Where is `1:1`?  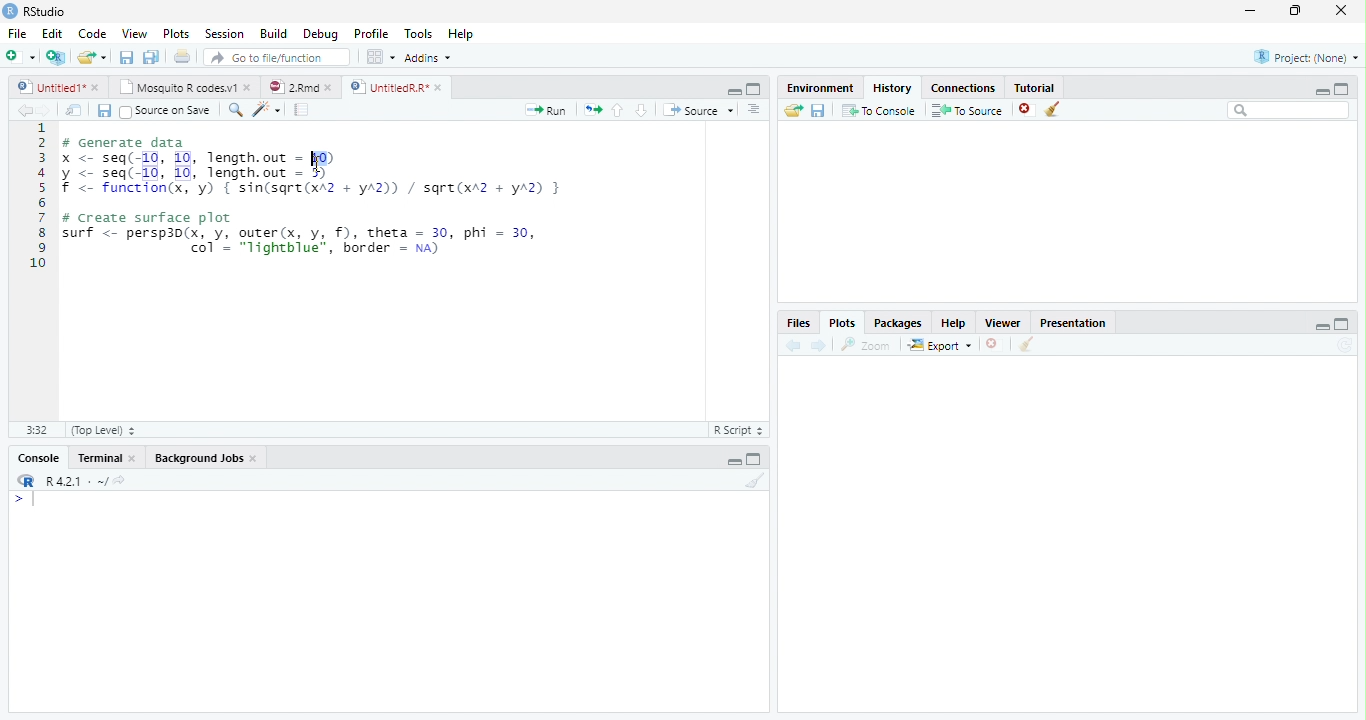
1:1 is located at coordinates (37, 430).